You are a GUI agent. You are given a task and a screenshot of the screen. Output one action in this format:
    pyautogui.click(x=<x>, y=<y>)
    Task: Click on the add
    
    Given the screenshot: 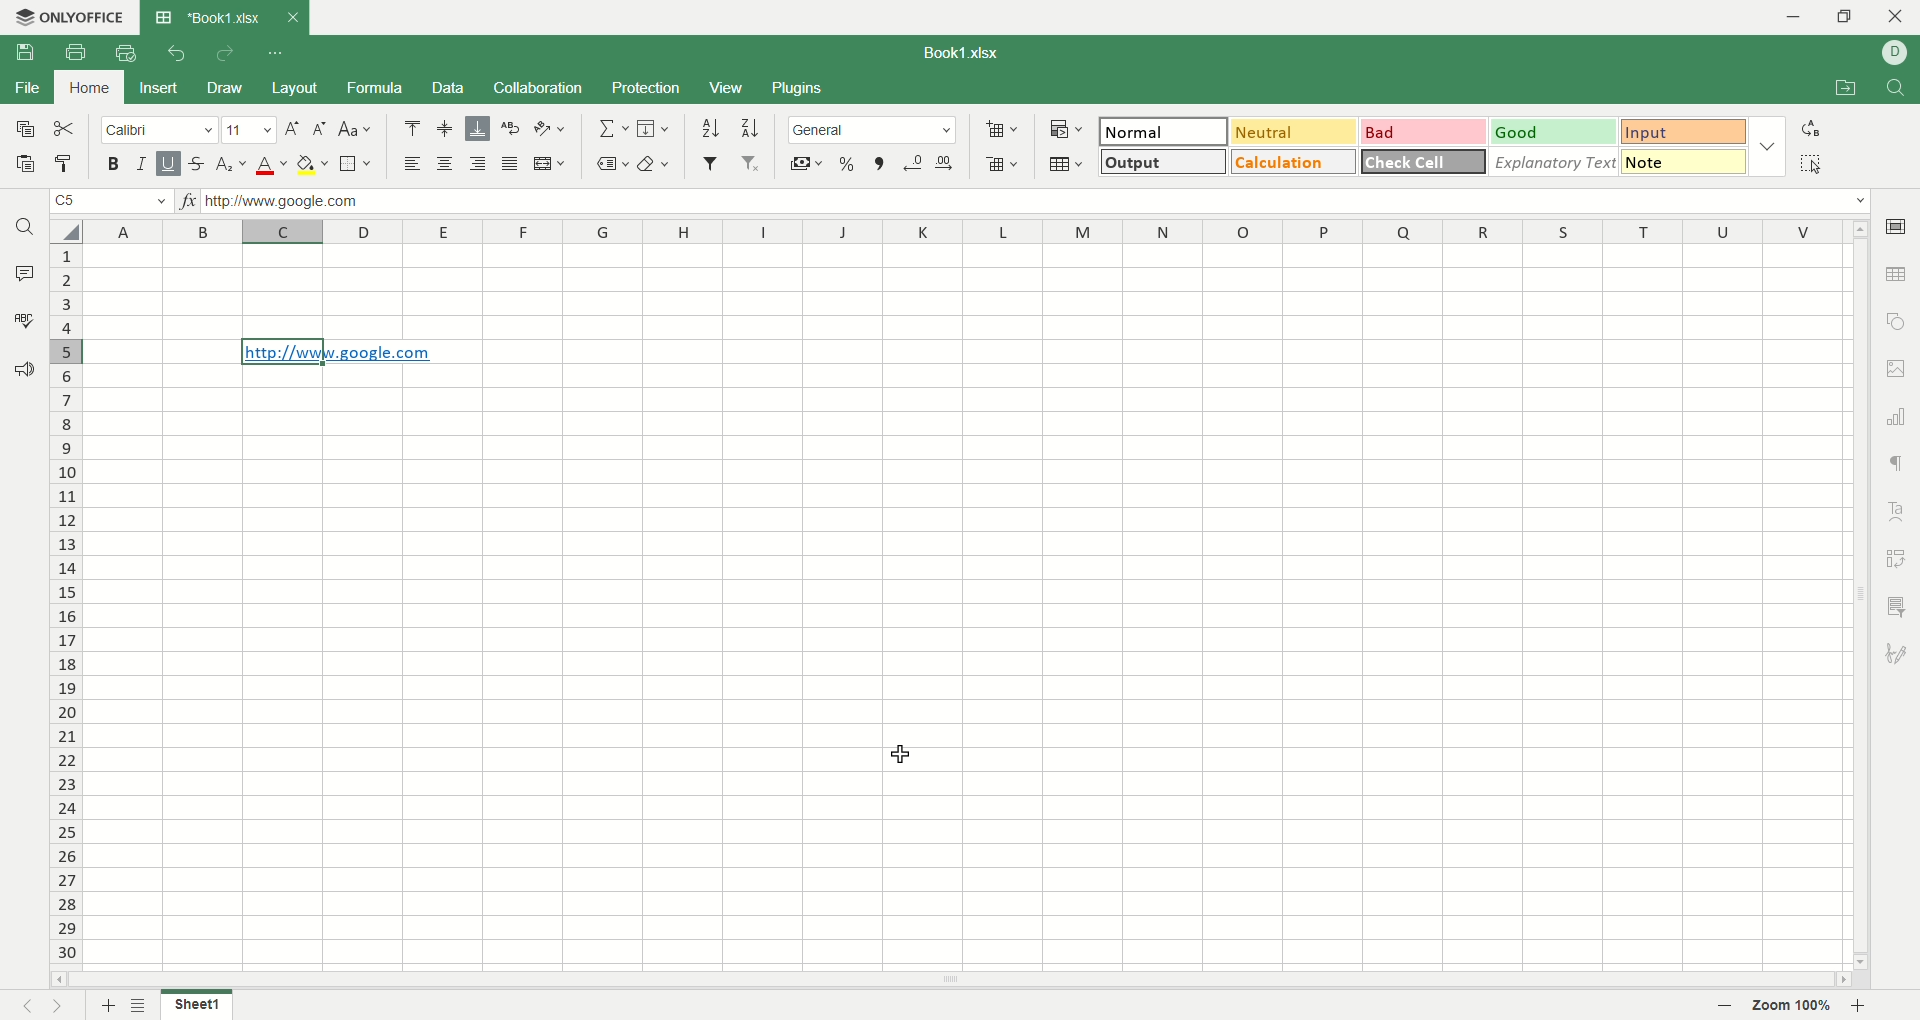 What is the action you would take?
    pyautogui.click(x=106, y=1005)
    